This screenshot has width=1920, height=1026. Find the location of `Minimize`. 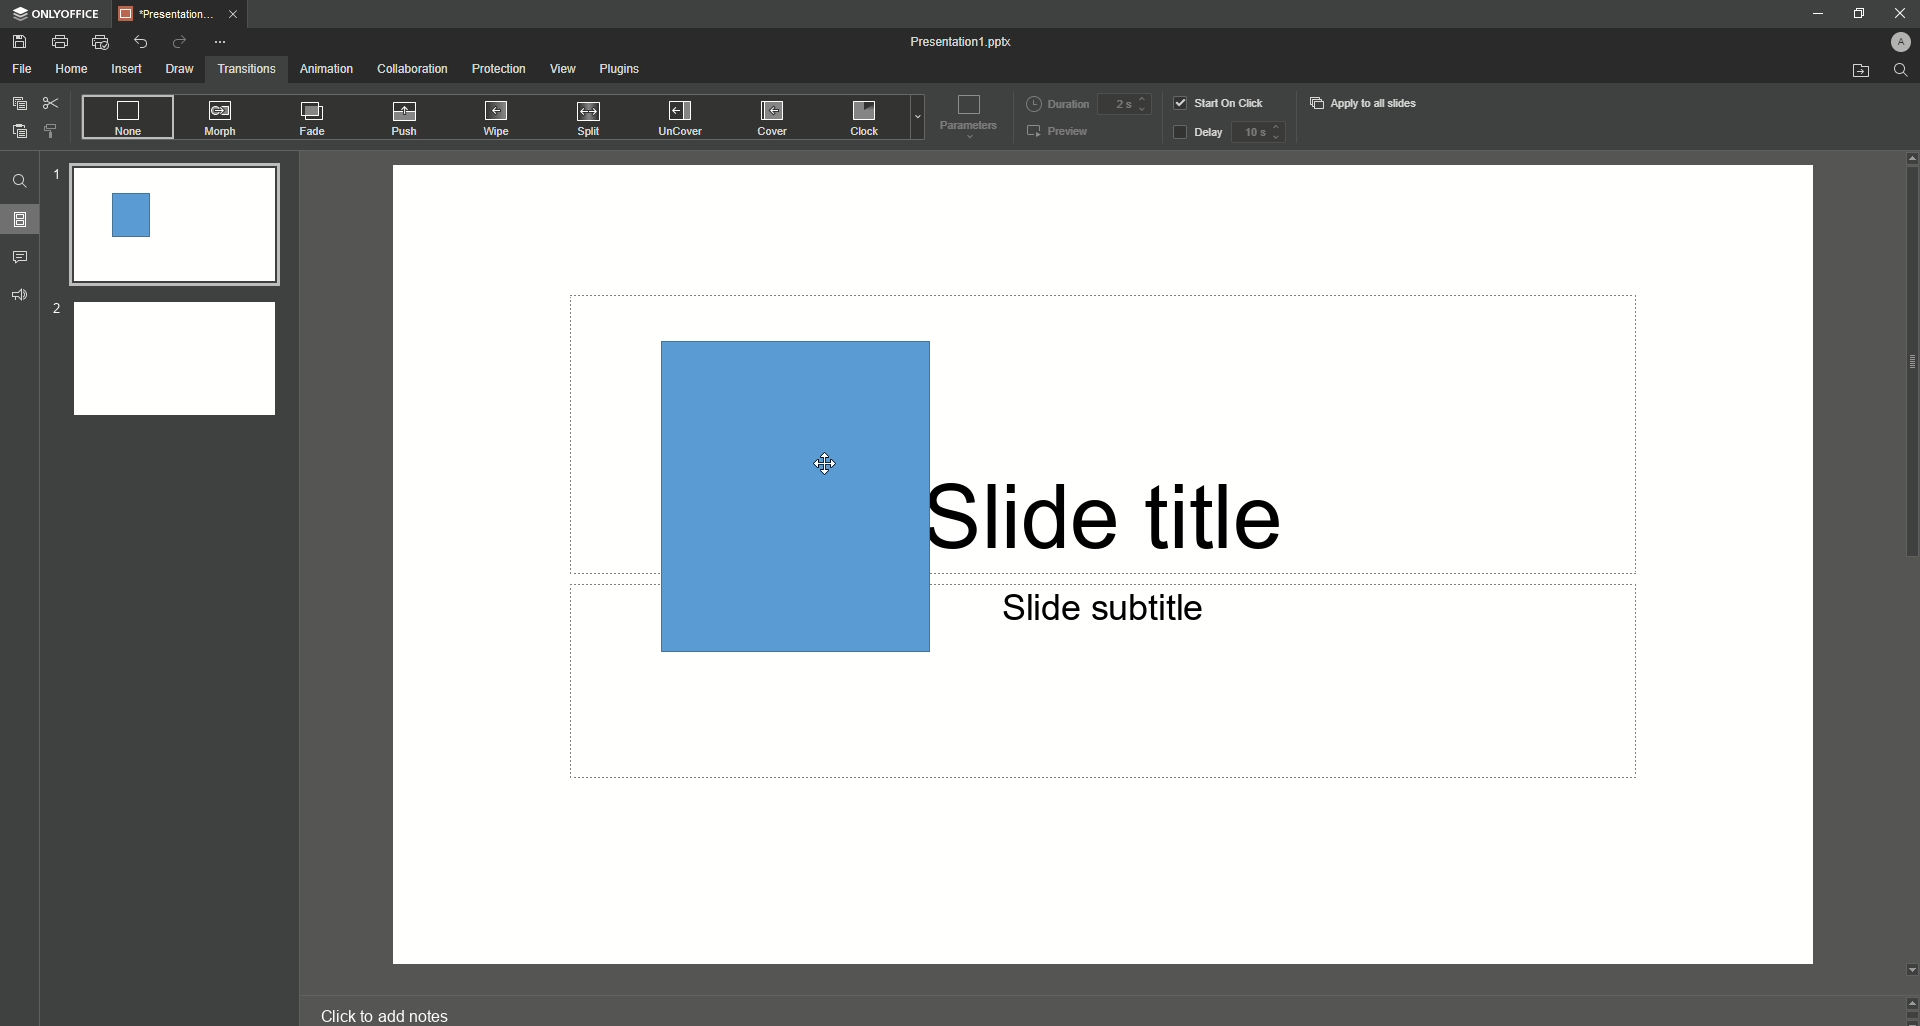

Minimize is located at coordinates (1814, 12).